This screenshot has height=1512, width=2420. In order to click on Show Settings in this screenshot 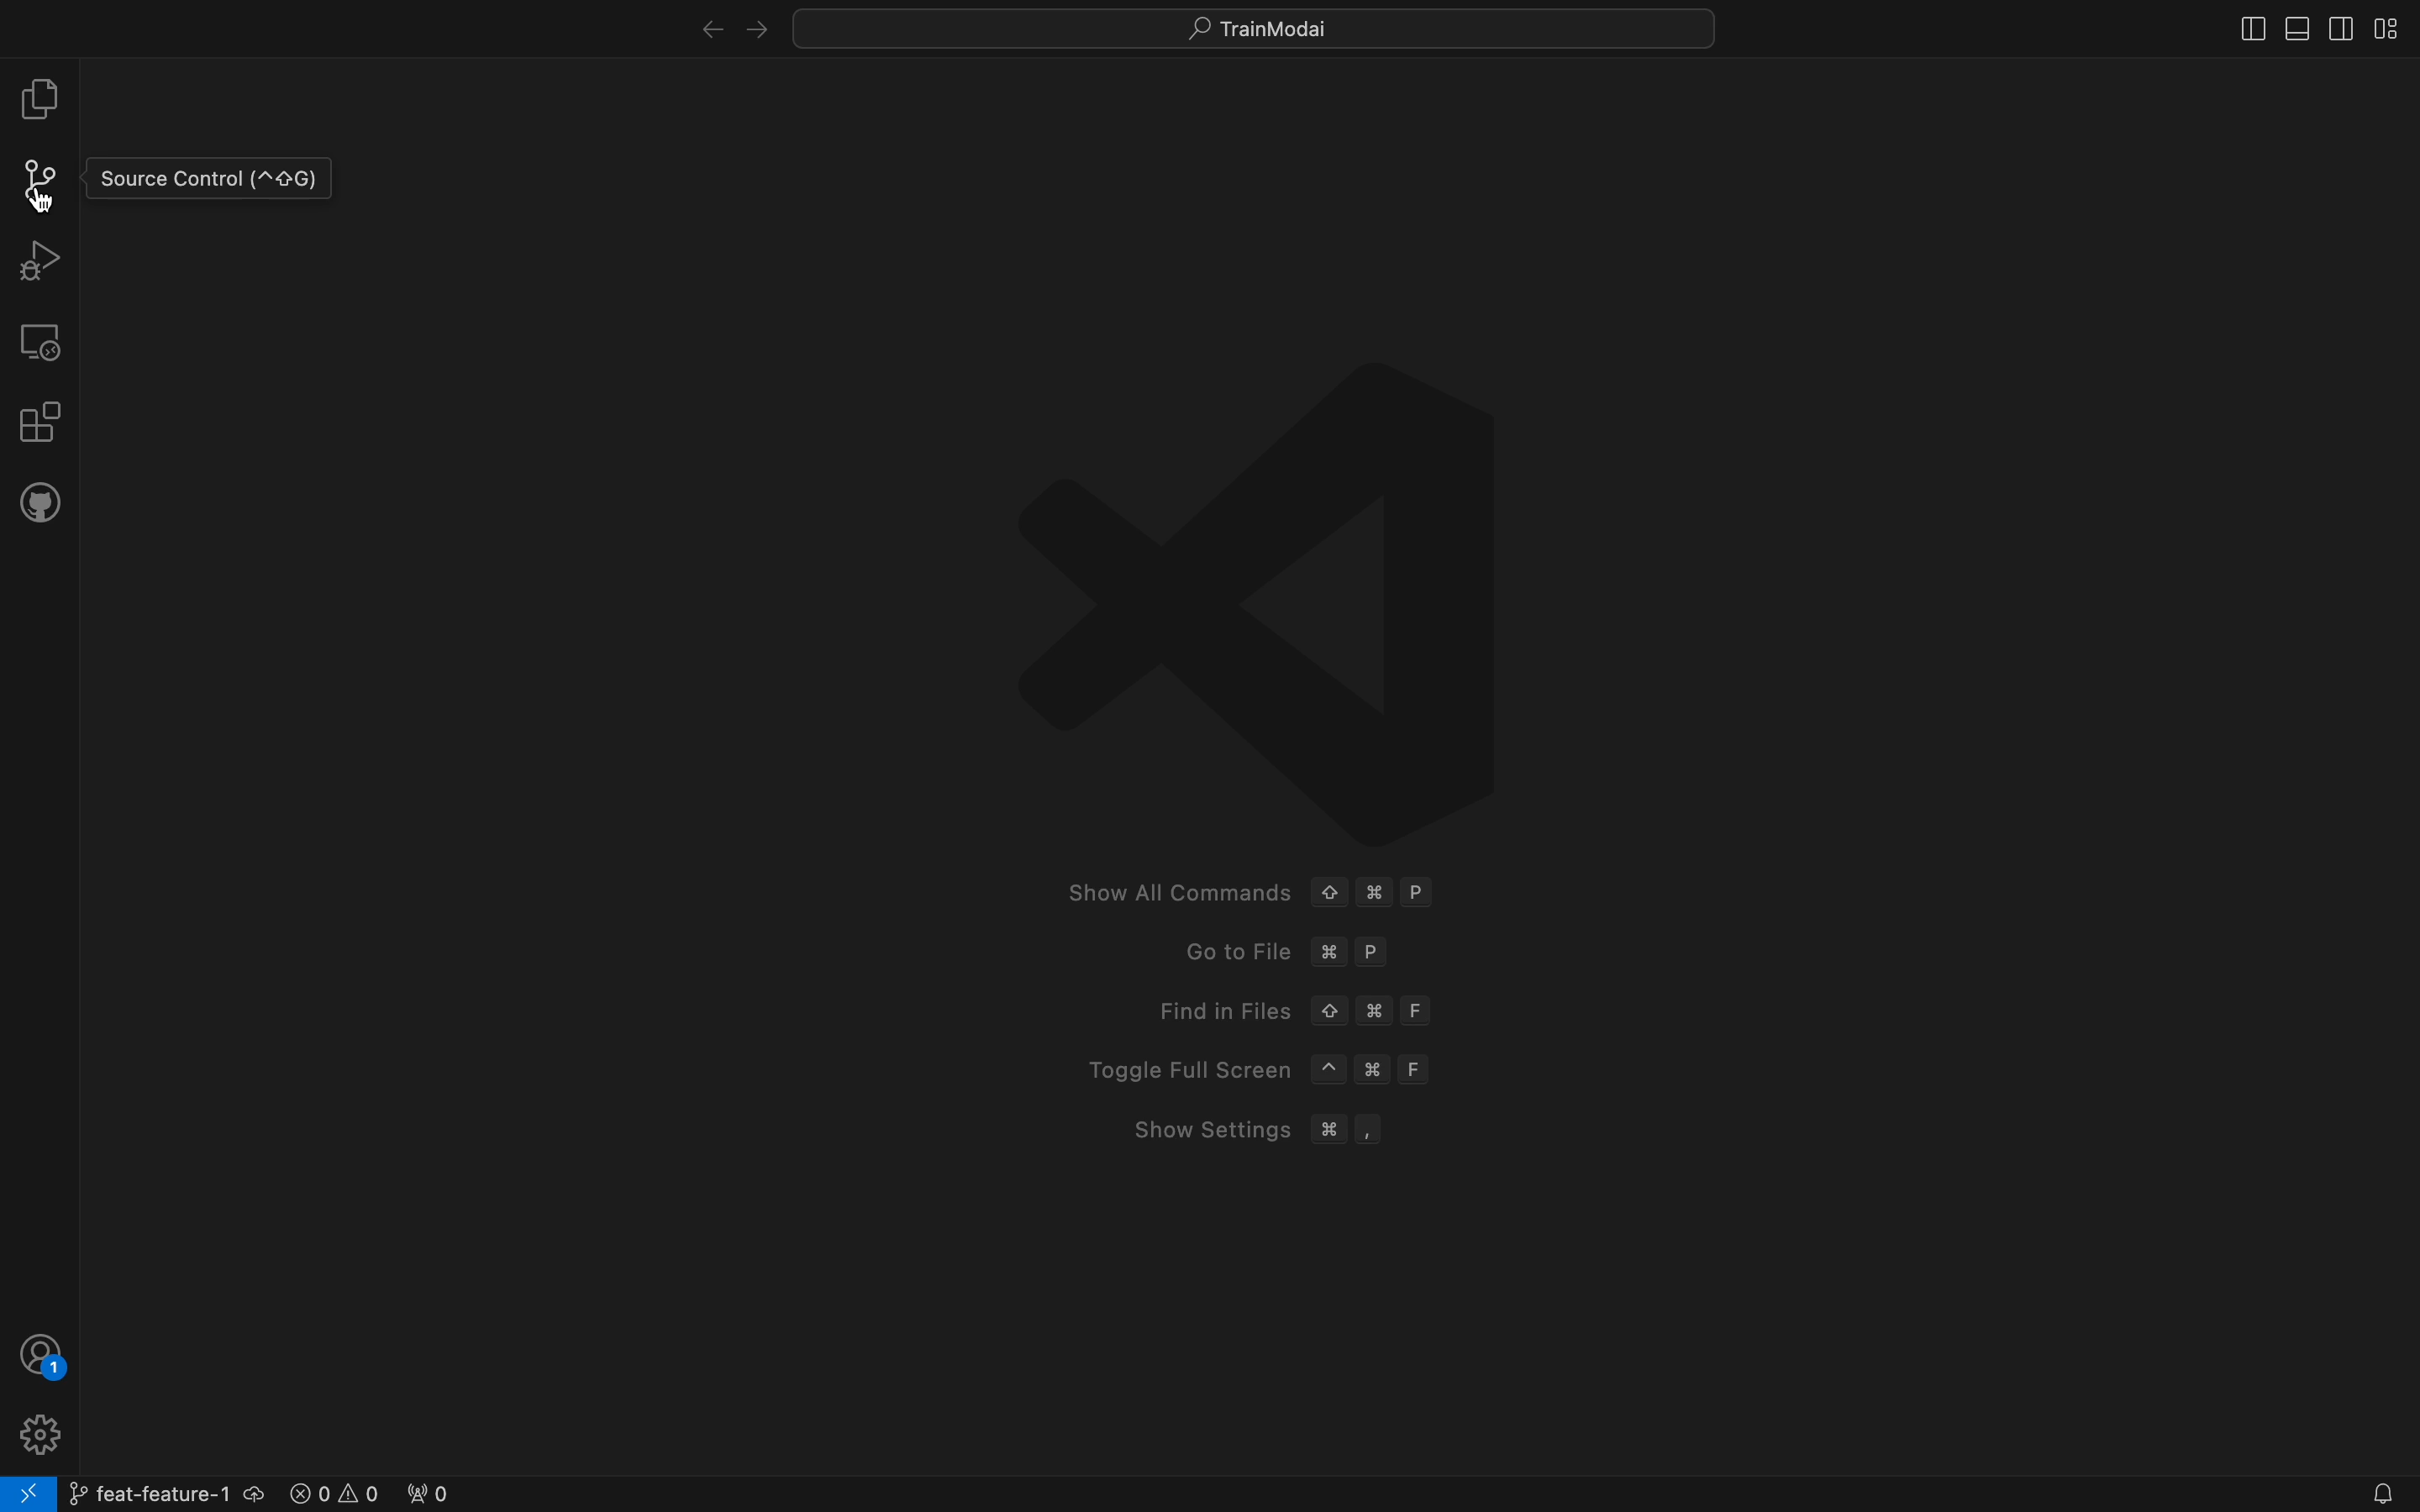, I will do `click(1209, 1130)`.